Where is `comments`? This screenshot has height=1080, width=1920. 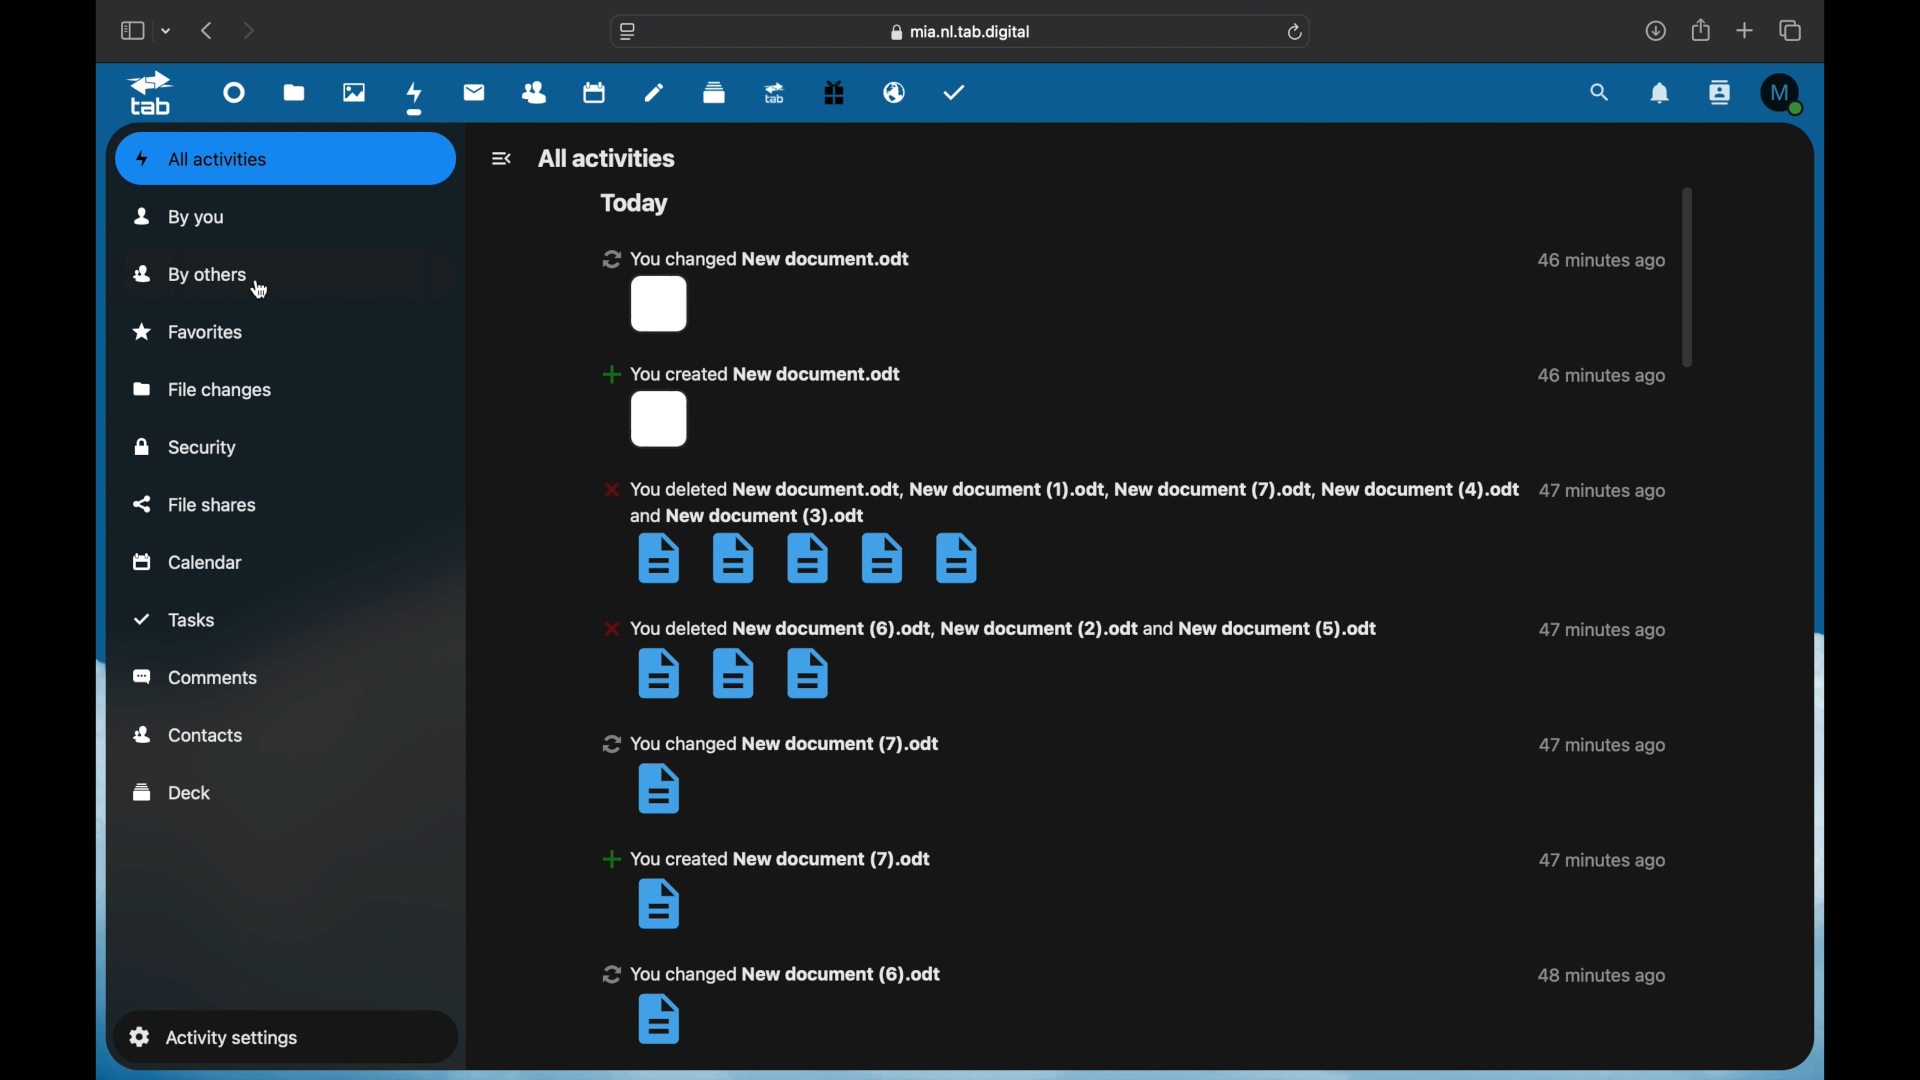
comments is located at coordinates (196, 677).